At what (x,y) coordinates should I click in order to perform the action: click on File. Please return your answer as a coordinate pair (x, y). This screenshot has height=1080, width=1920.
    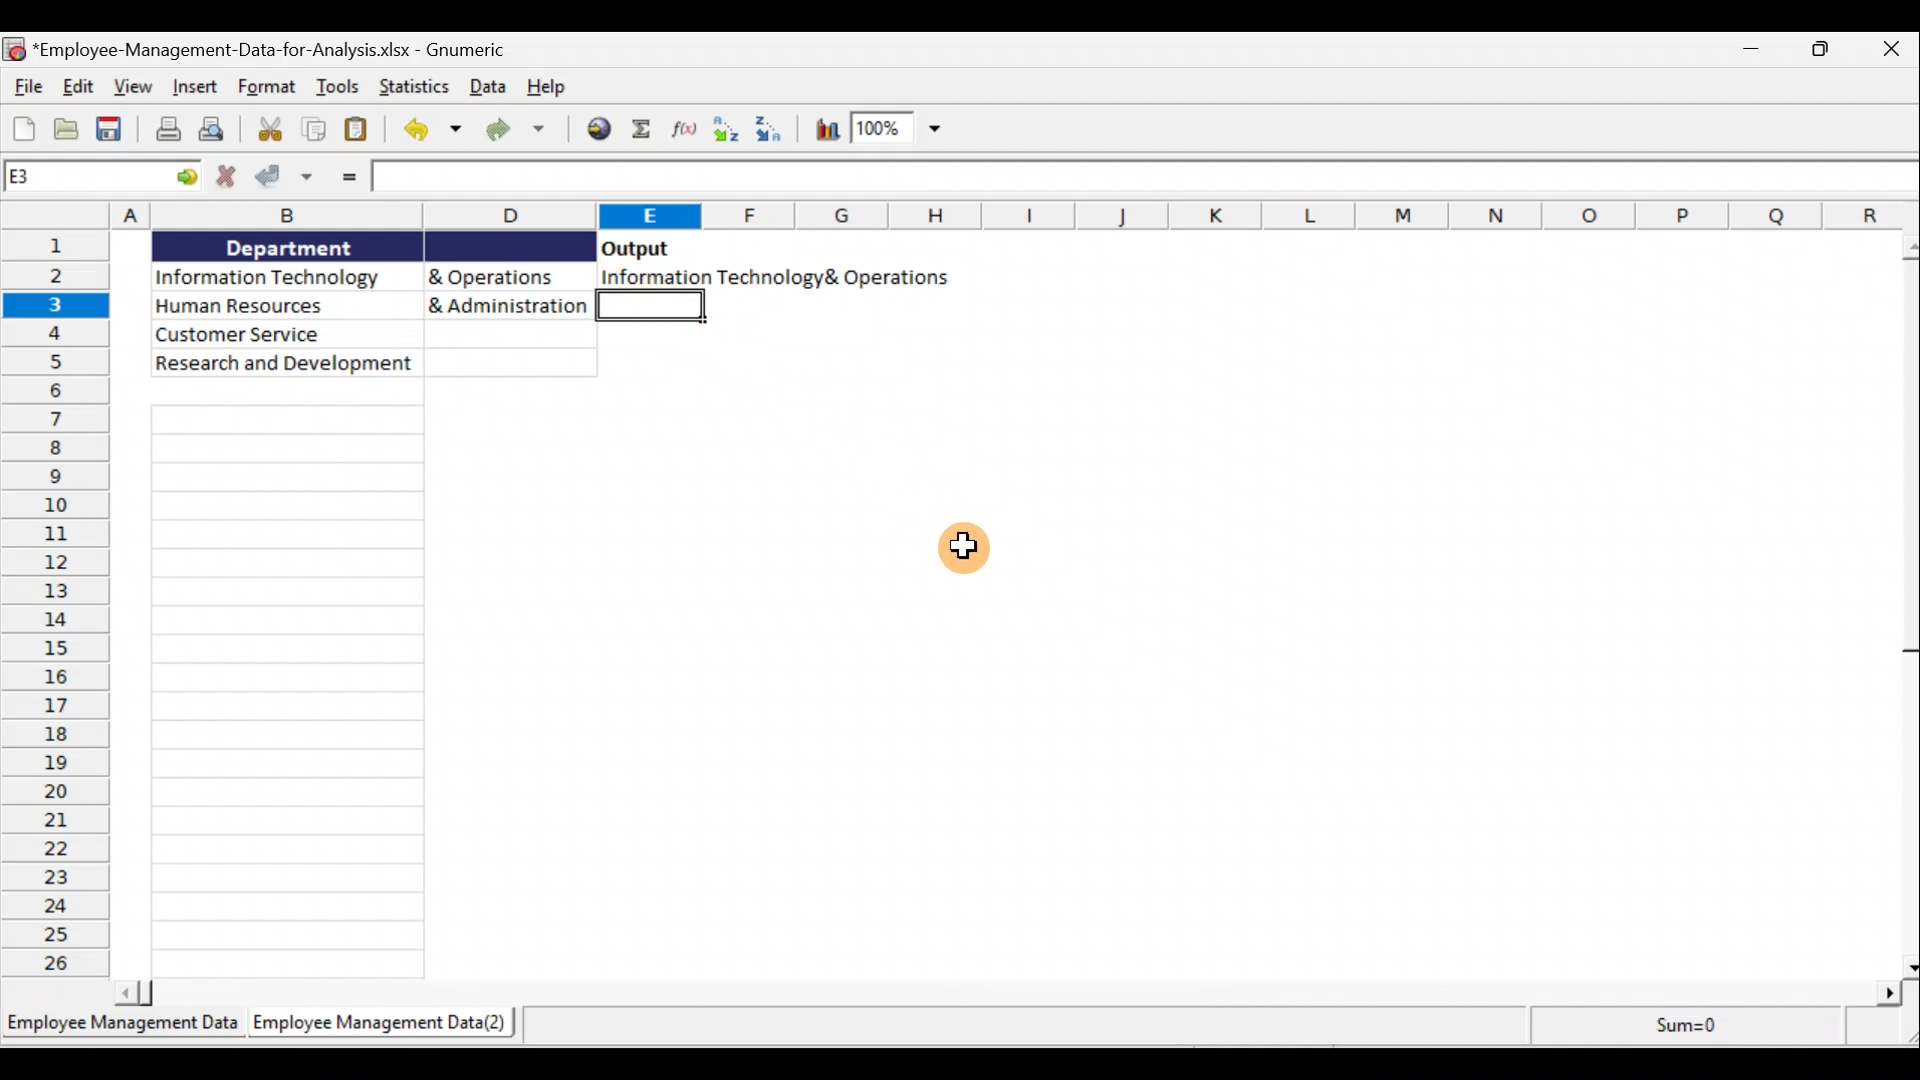
    Looking at the image, I should click on (26, 86).